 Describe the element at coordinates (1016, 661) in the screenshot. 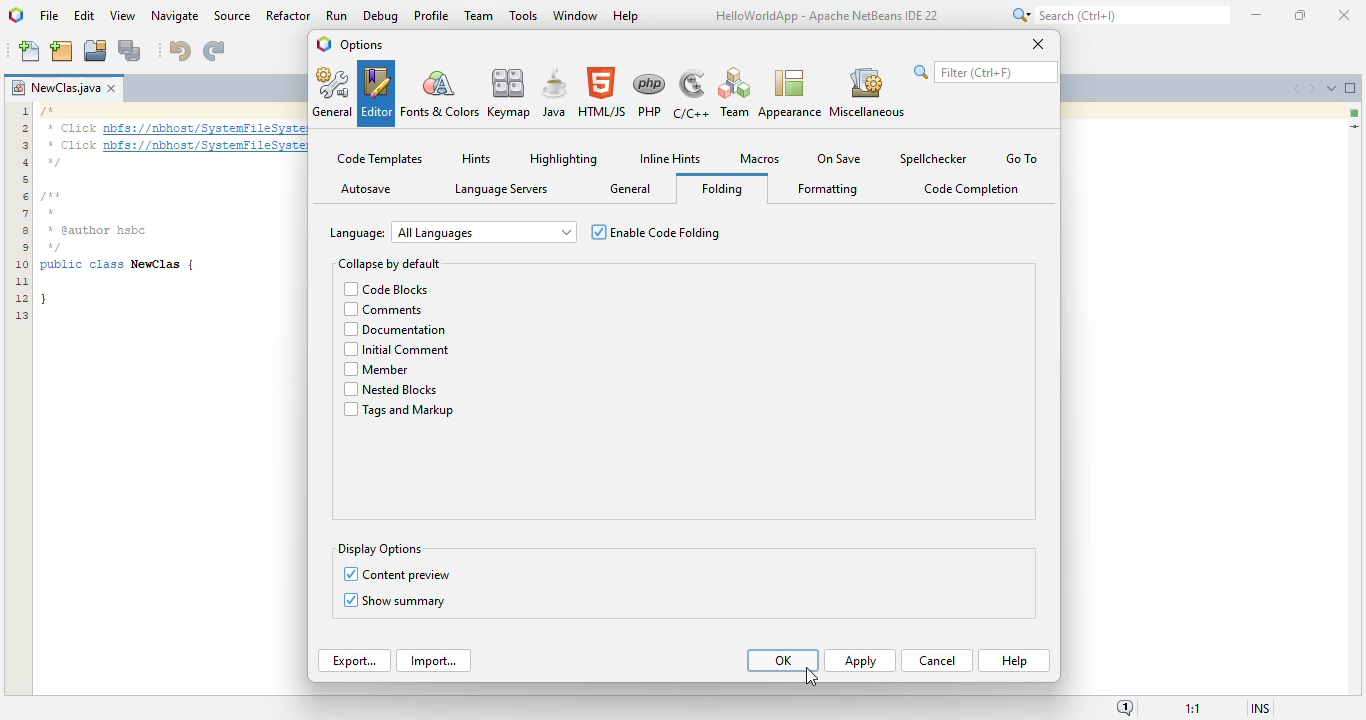

I see `help` at that location.